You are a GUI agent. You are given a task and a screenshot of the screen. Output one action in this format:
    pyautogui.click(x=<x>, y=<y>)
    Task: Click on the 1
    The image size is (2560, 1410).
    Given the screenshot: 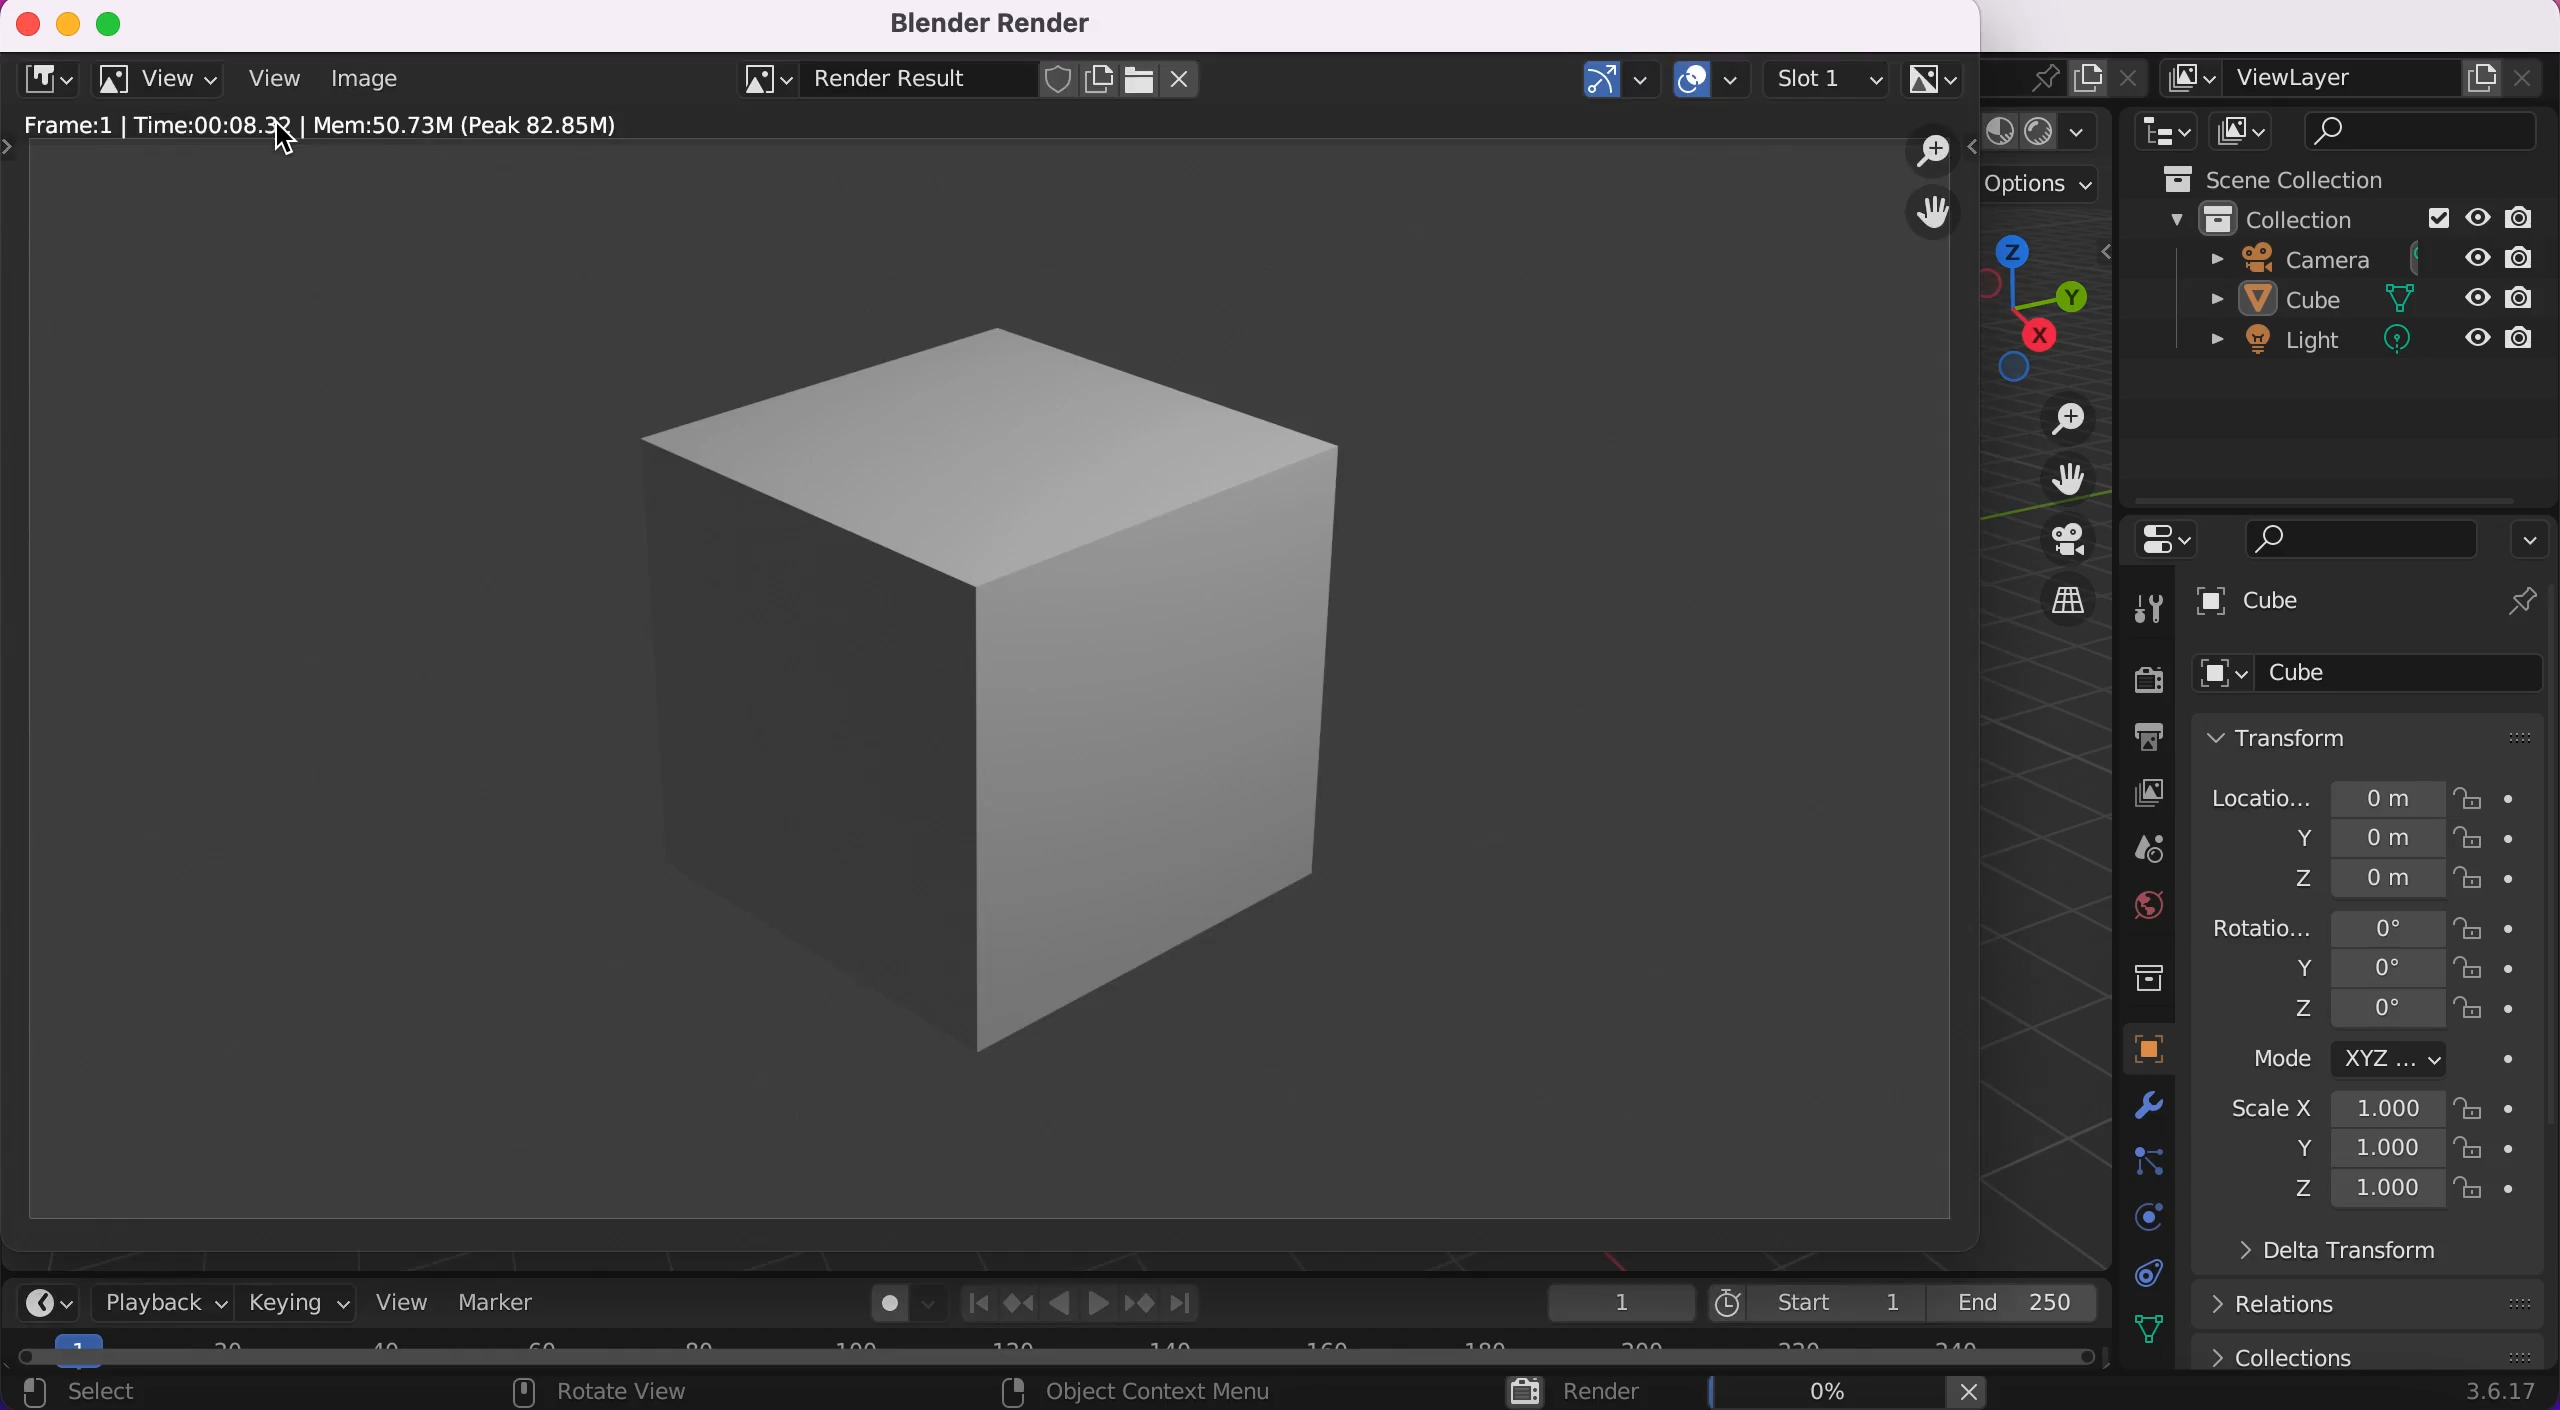 What is the action you would take?
    pyautogui.click(x=1611, y=1300)
    